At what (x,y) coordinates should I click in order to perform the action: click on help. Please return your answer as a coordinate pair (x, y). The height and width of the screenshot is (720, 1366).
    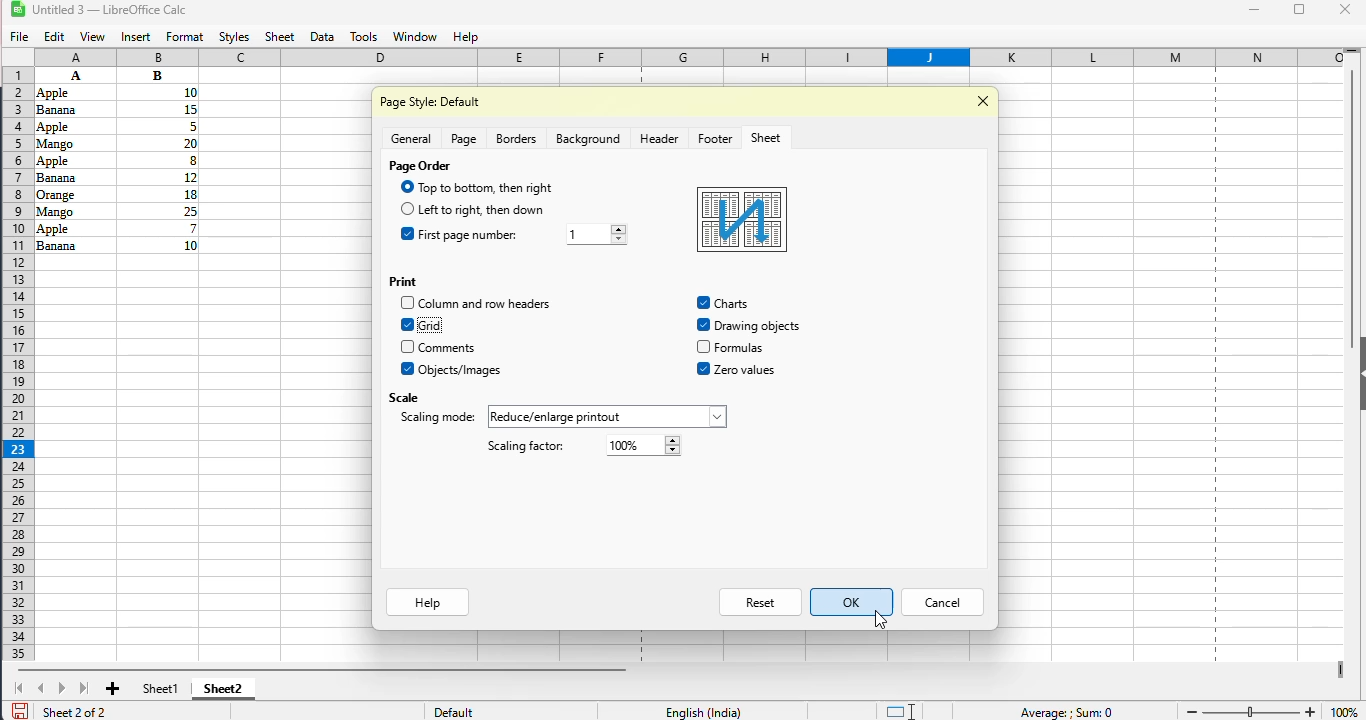
    Looking at the image, I should click on (464, 37).